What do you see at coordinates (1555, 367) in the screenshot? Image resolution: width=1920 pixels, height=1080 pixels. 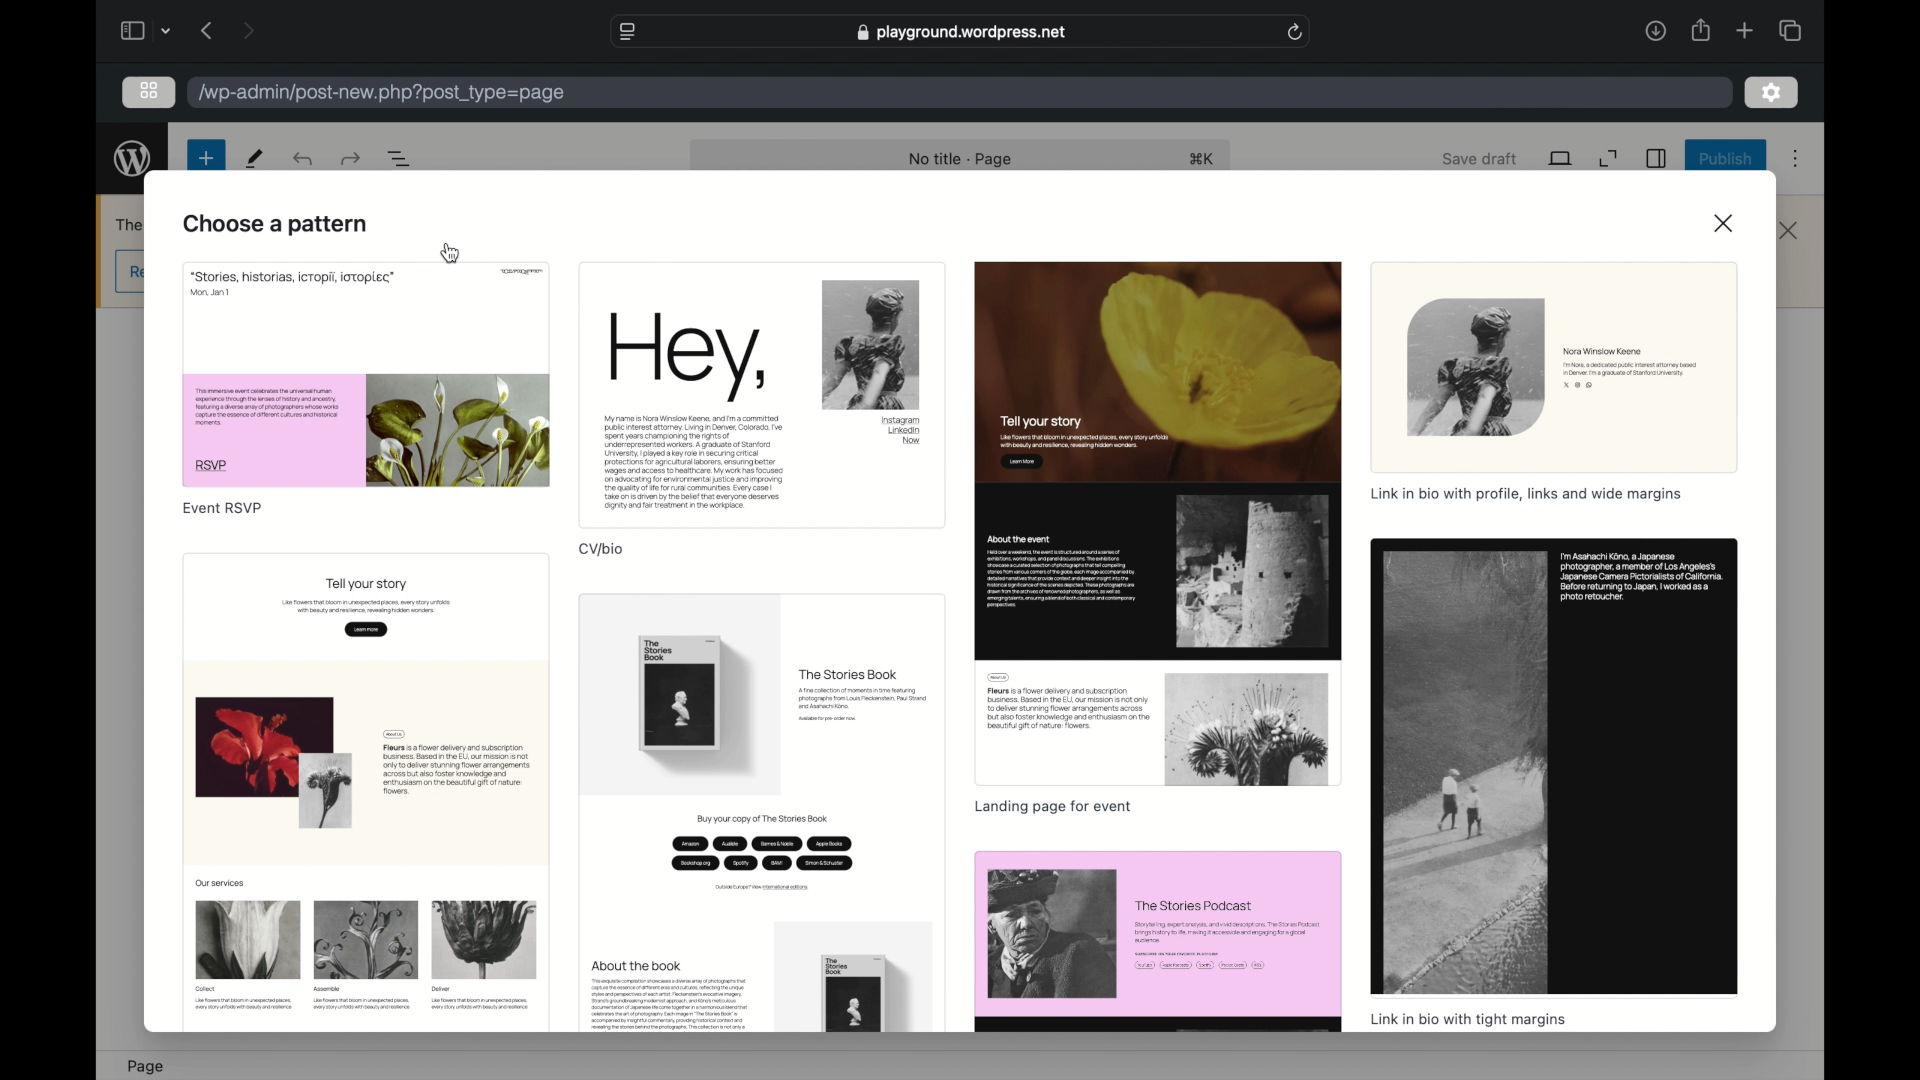 I see `preview` at bounding box center [1555, 367].